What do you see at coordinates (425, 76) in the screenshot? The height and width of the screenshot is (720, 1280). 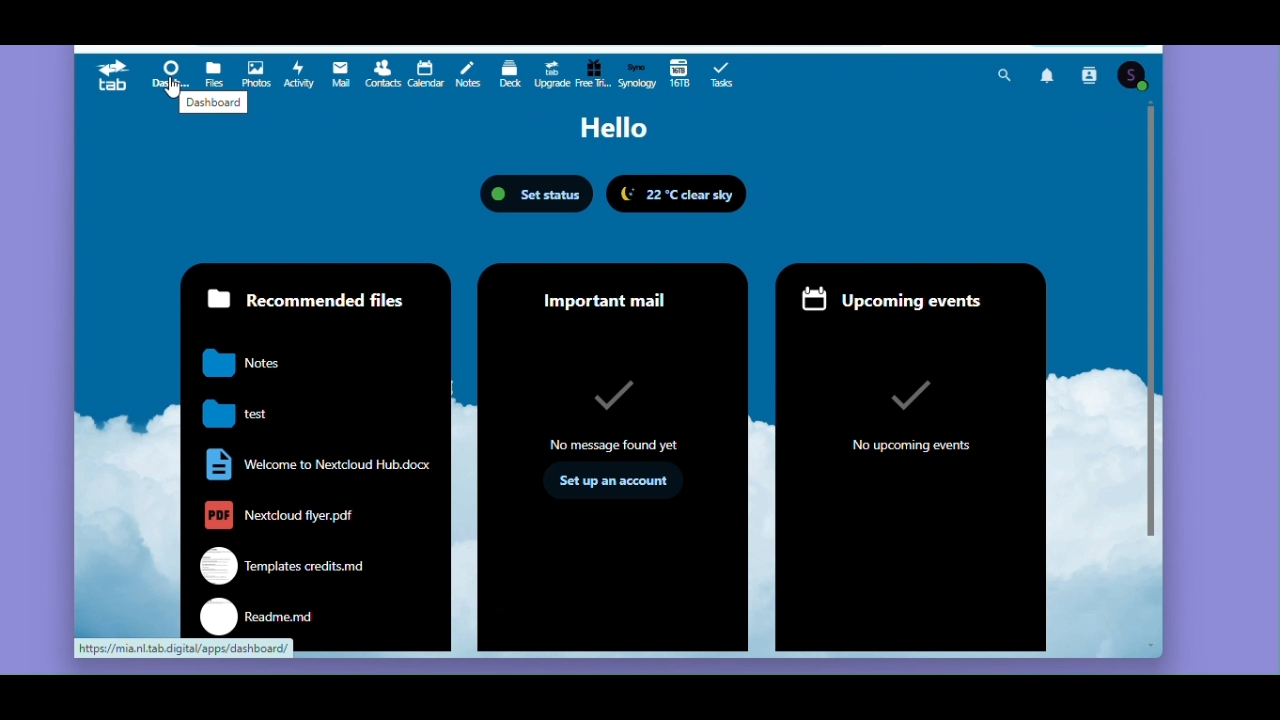 I see `Calendar` at bounding box center [425, 76].